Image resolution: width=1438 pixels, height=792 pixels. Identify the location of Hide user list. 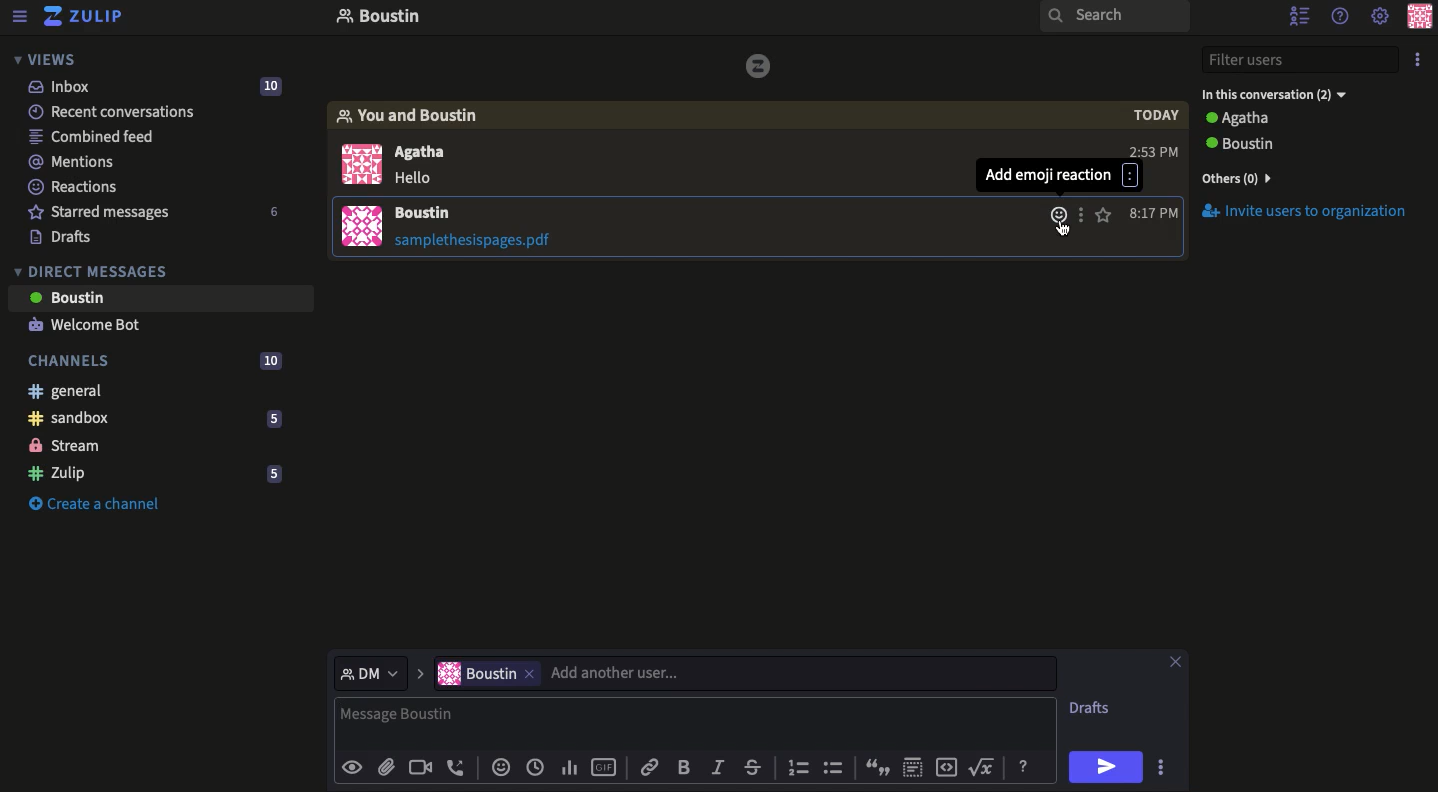
(1302, 16).